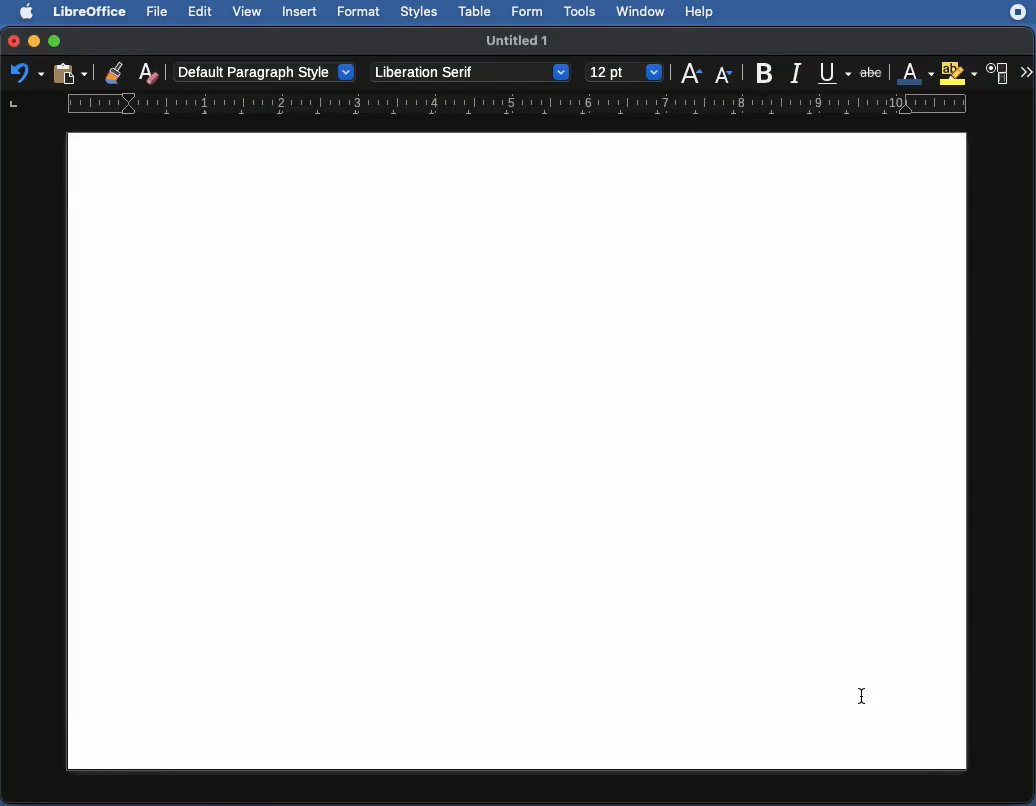 Image resolution: width=1036 pixels, height=806 pixels. Describe the element at coordinates (795, 74) in the screenshot. I see `Italic` at that location.